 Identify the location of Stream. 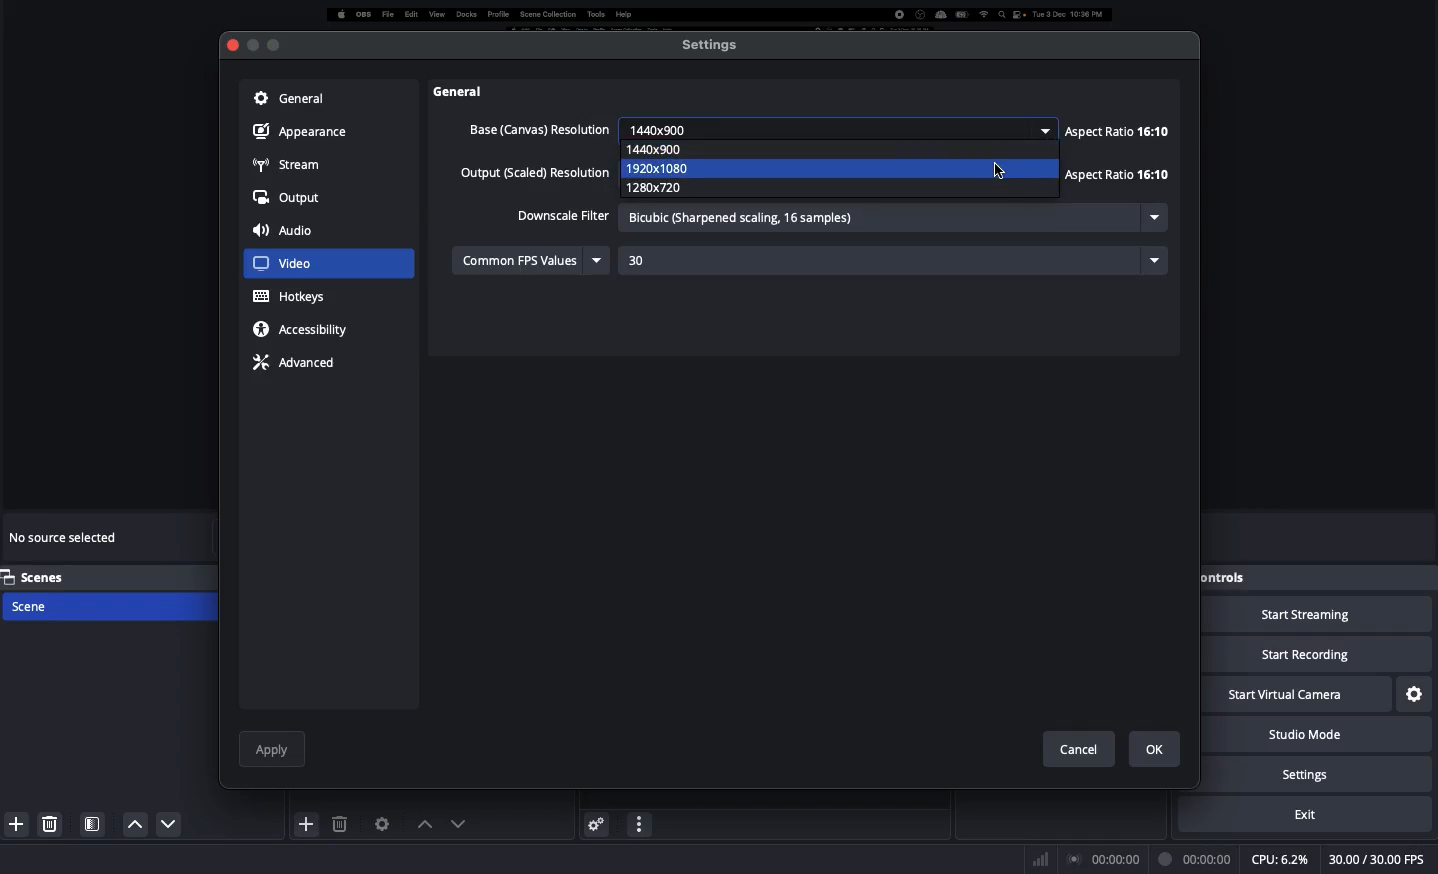
(287, 163).